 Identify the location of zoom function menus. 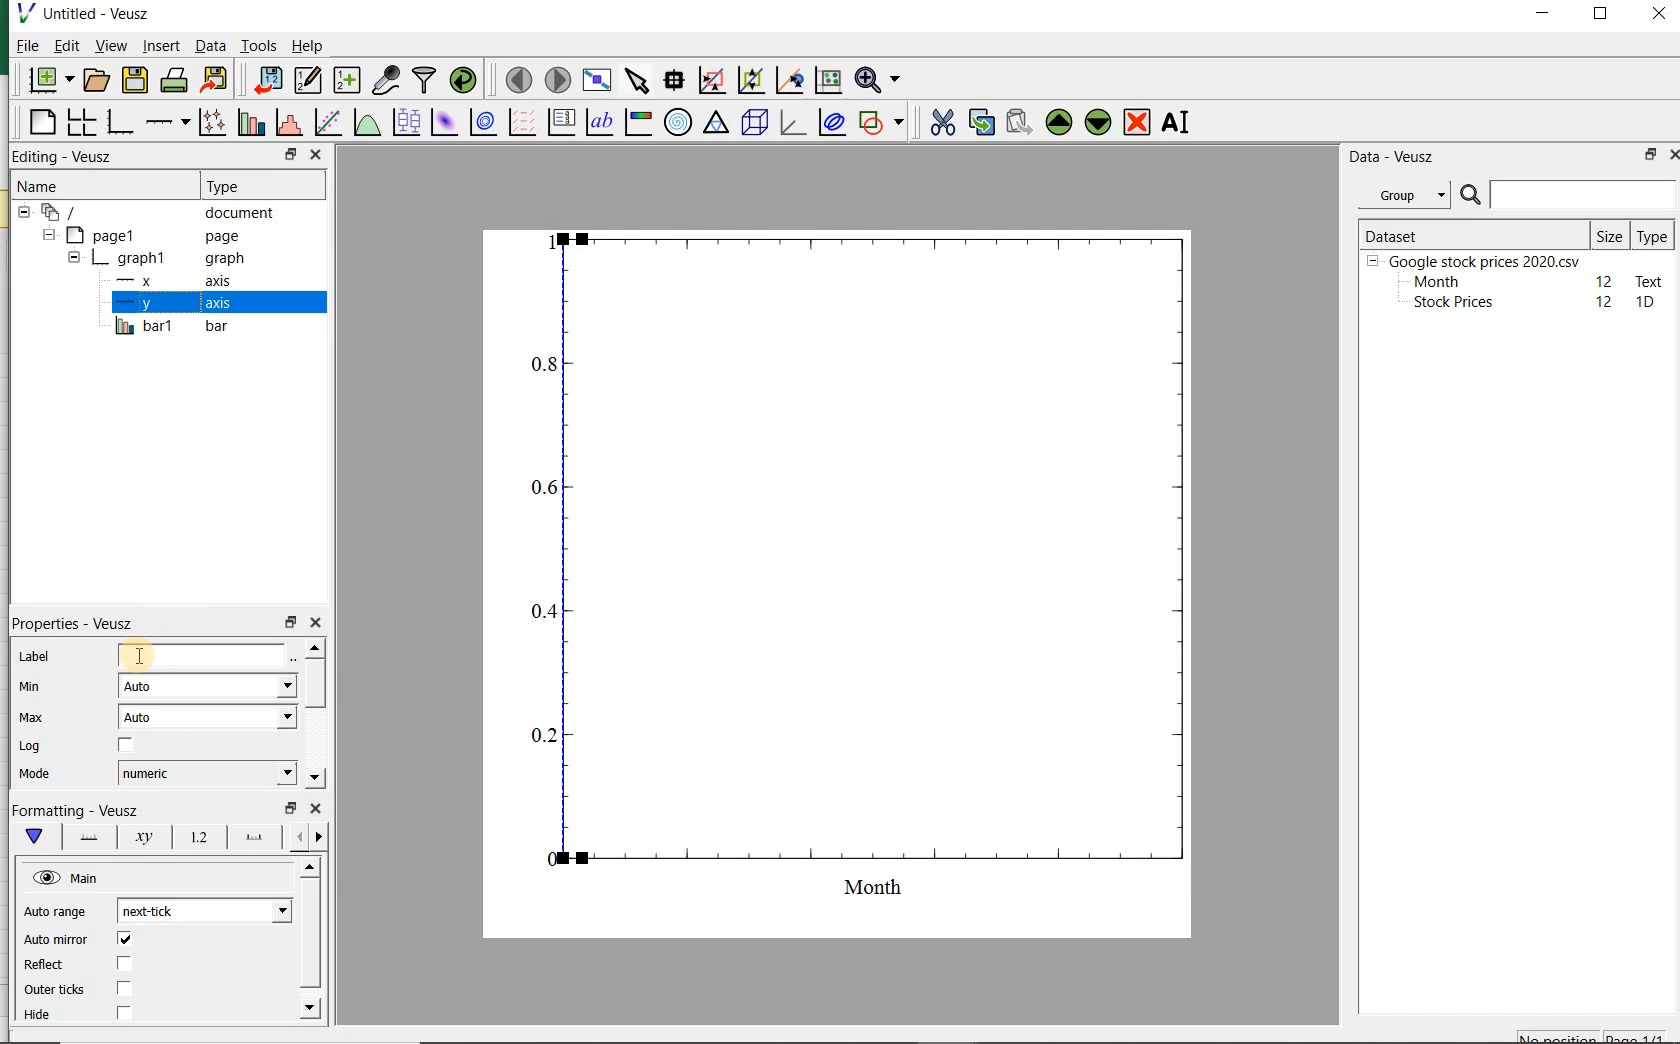
(881, 81).